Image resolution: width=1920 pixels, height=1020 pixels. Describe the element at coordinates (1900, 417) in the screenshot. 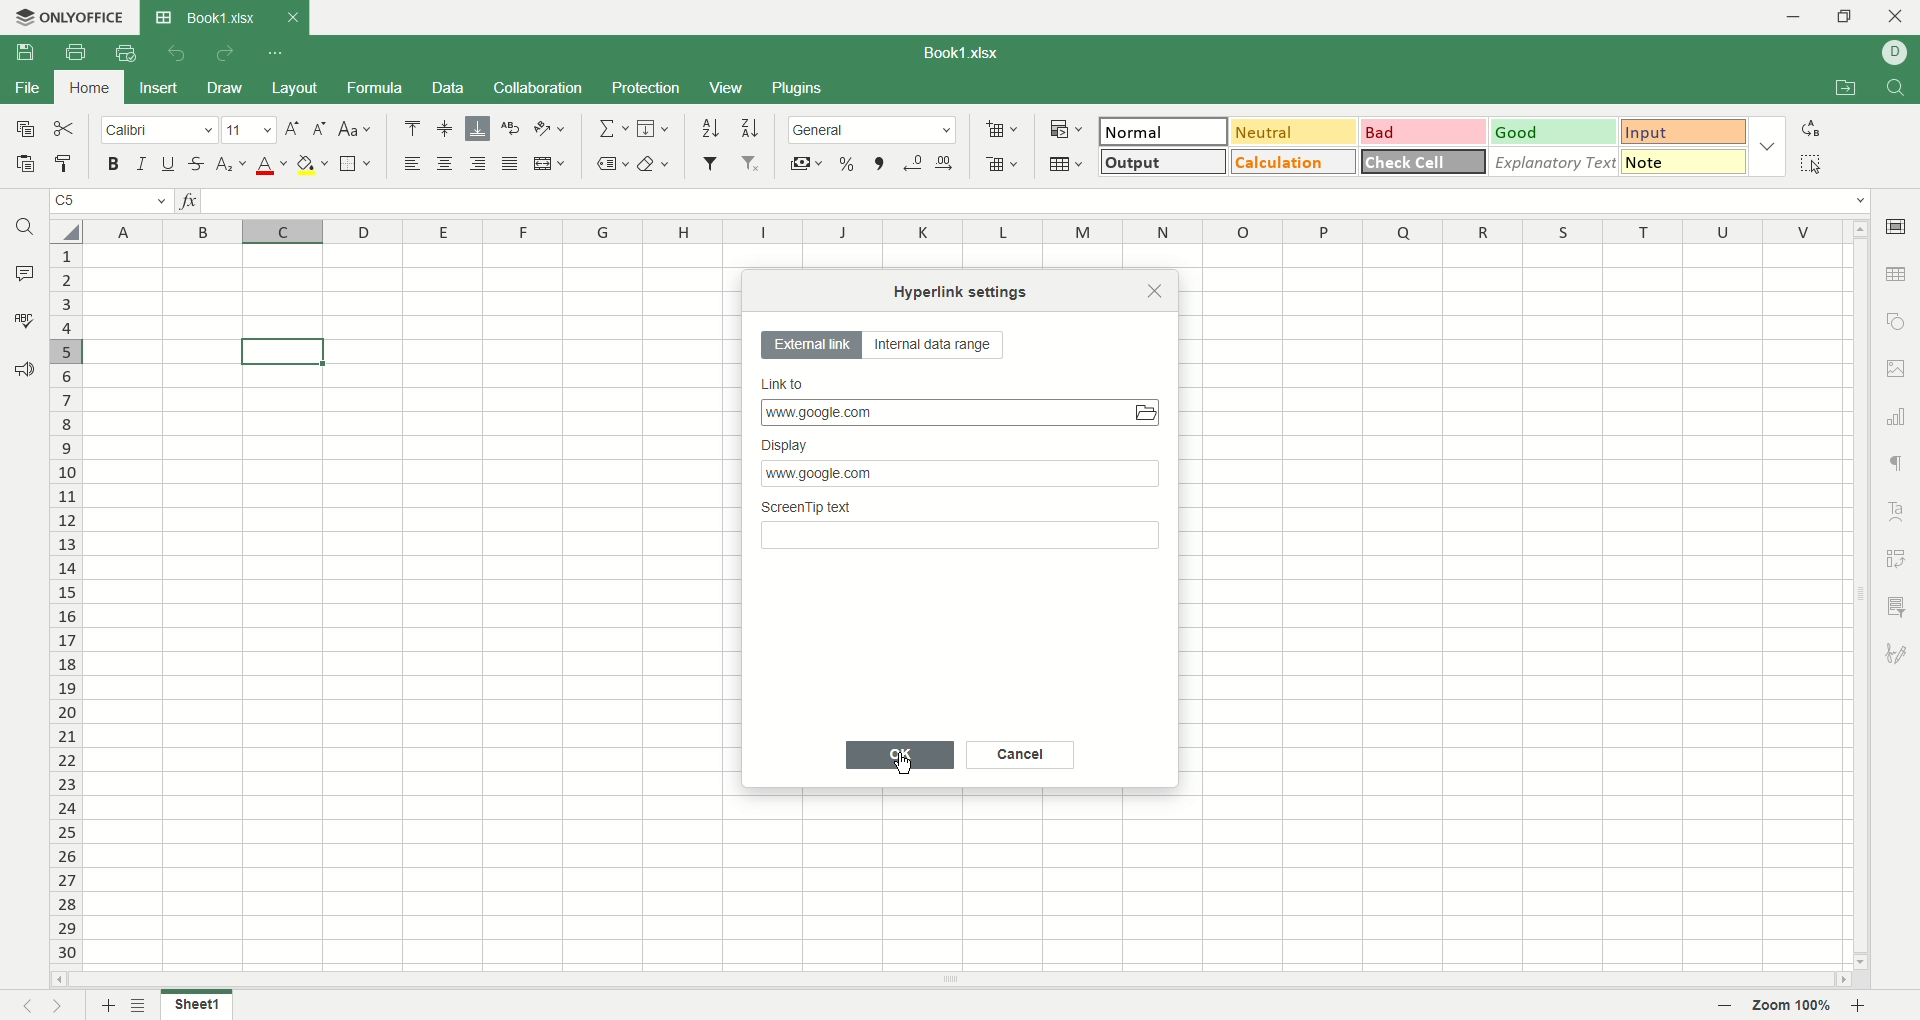

I see `chart setting` at that location.